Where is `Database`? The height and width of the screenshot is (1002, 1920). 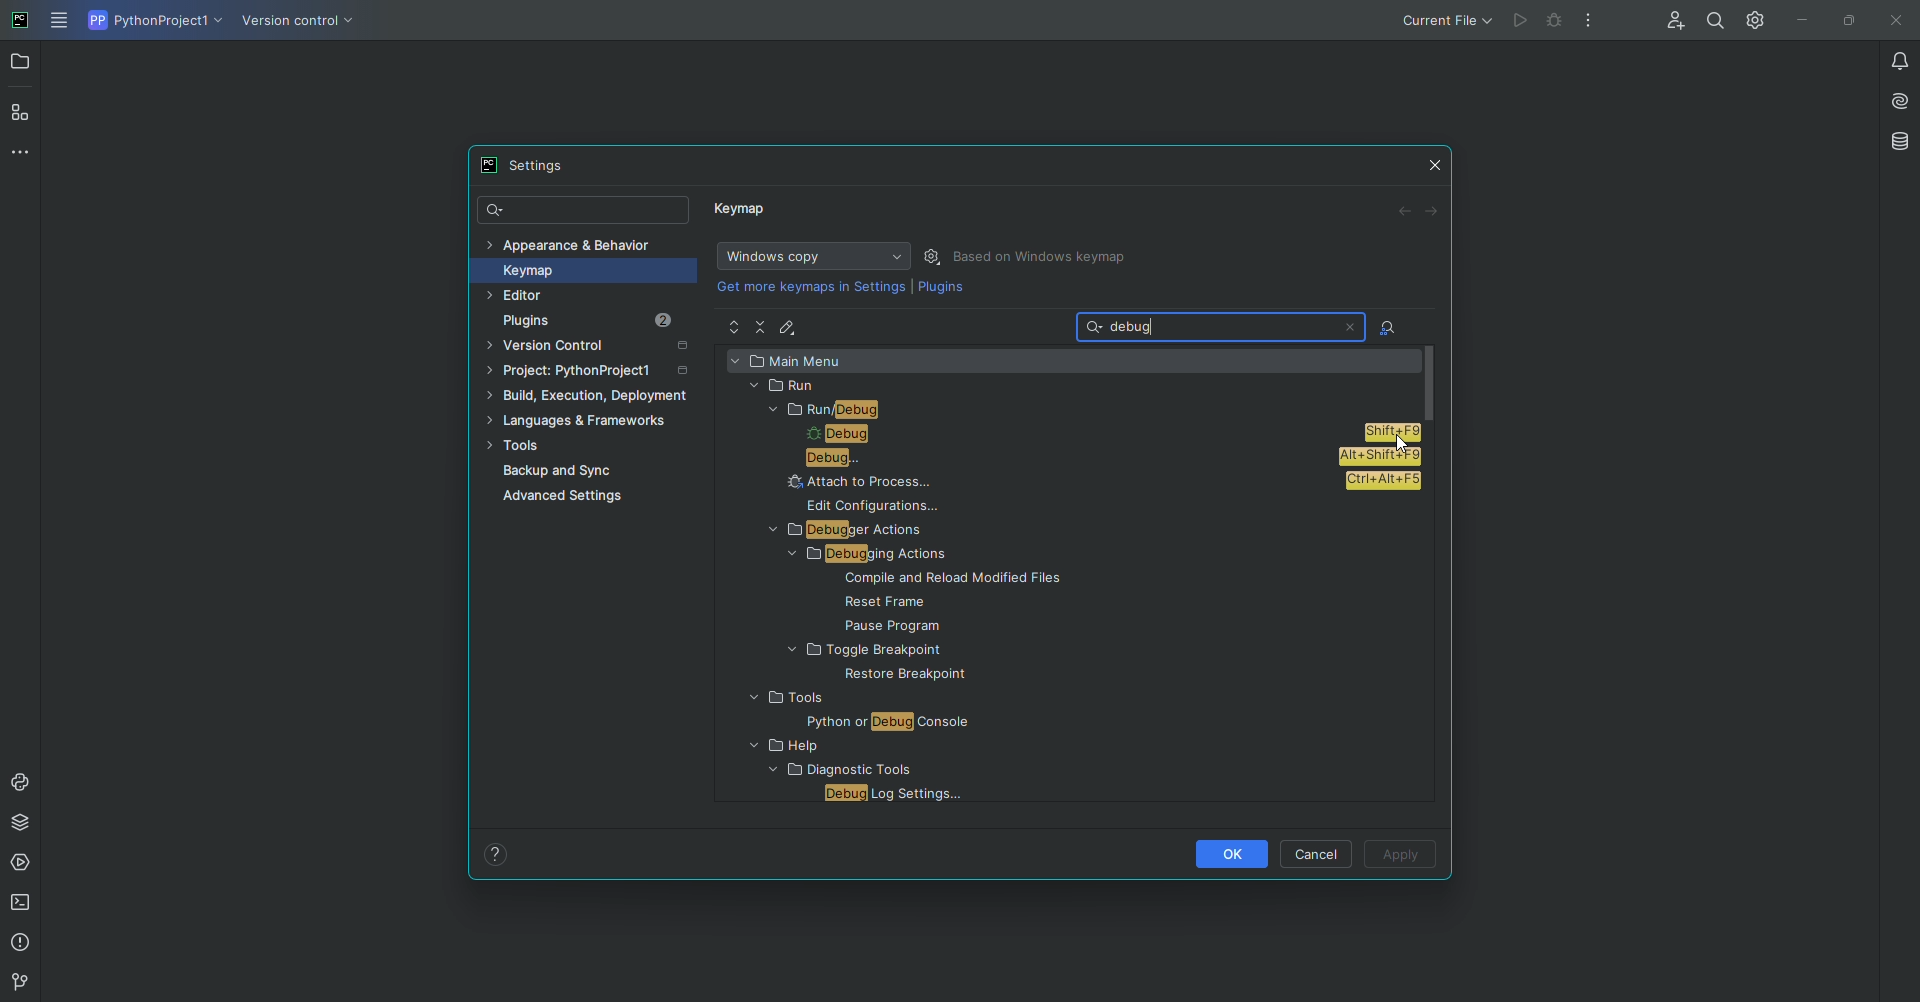 Database is located at coordinates (1898, 141).